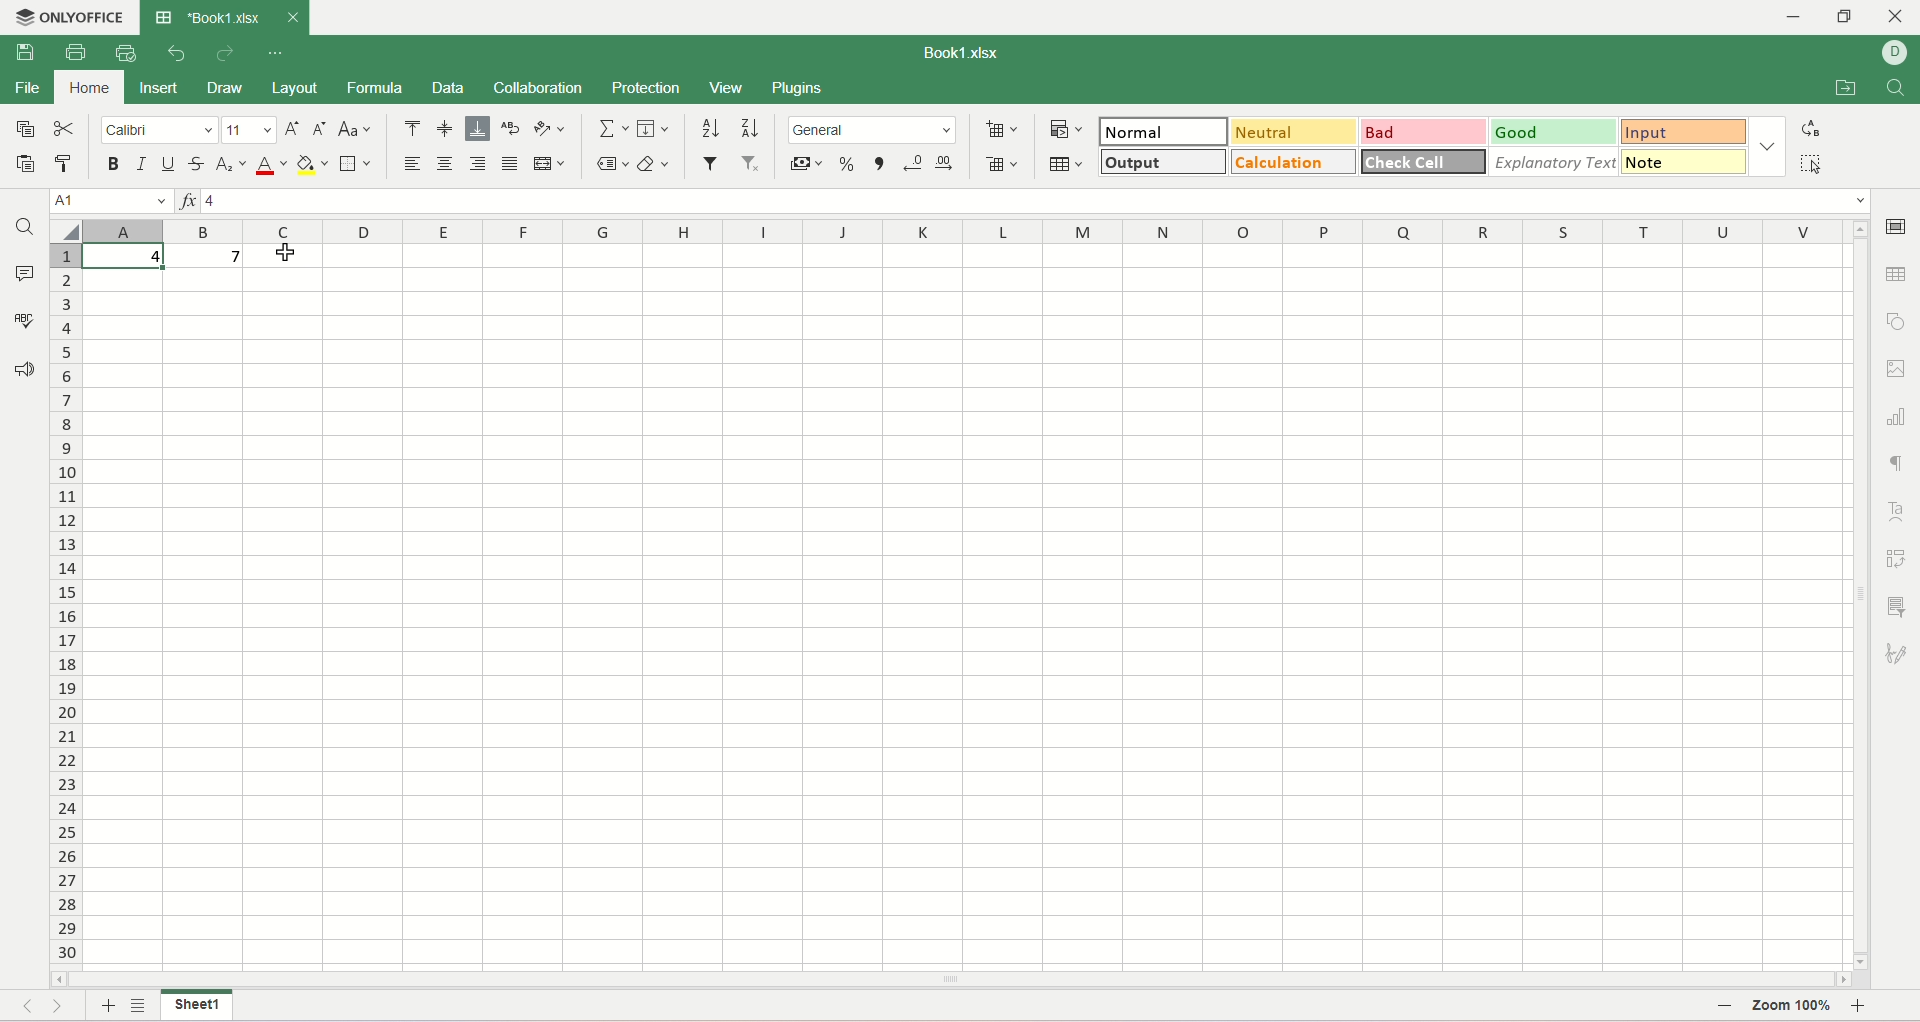 This screenshot has height=1022, width=1920. I want to click on align center, so click(447, 164).